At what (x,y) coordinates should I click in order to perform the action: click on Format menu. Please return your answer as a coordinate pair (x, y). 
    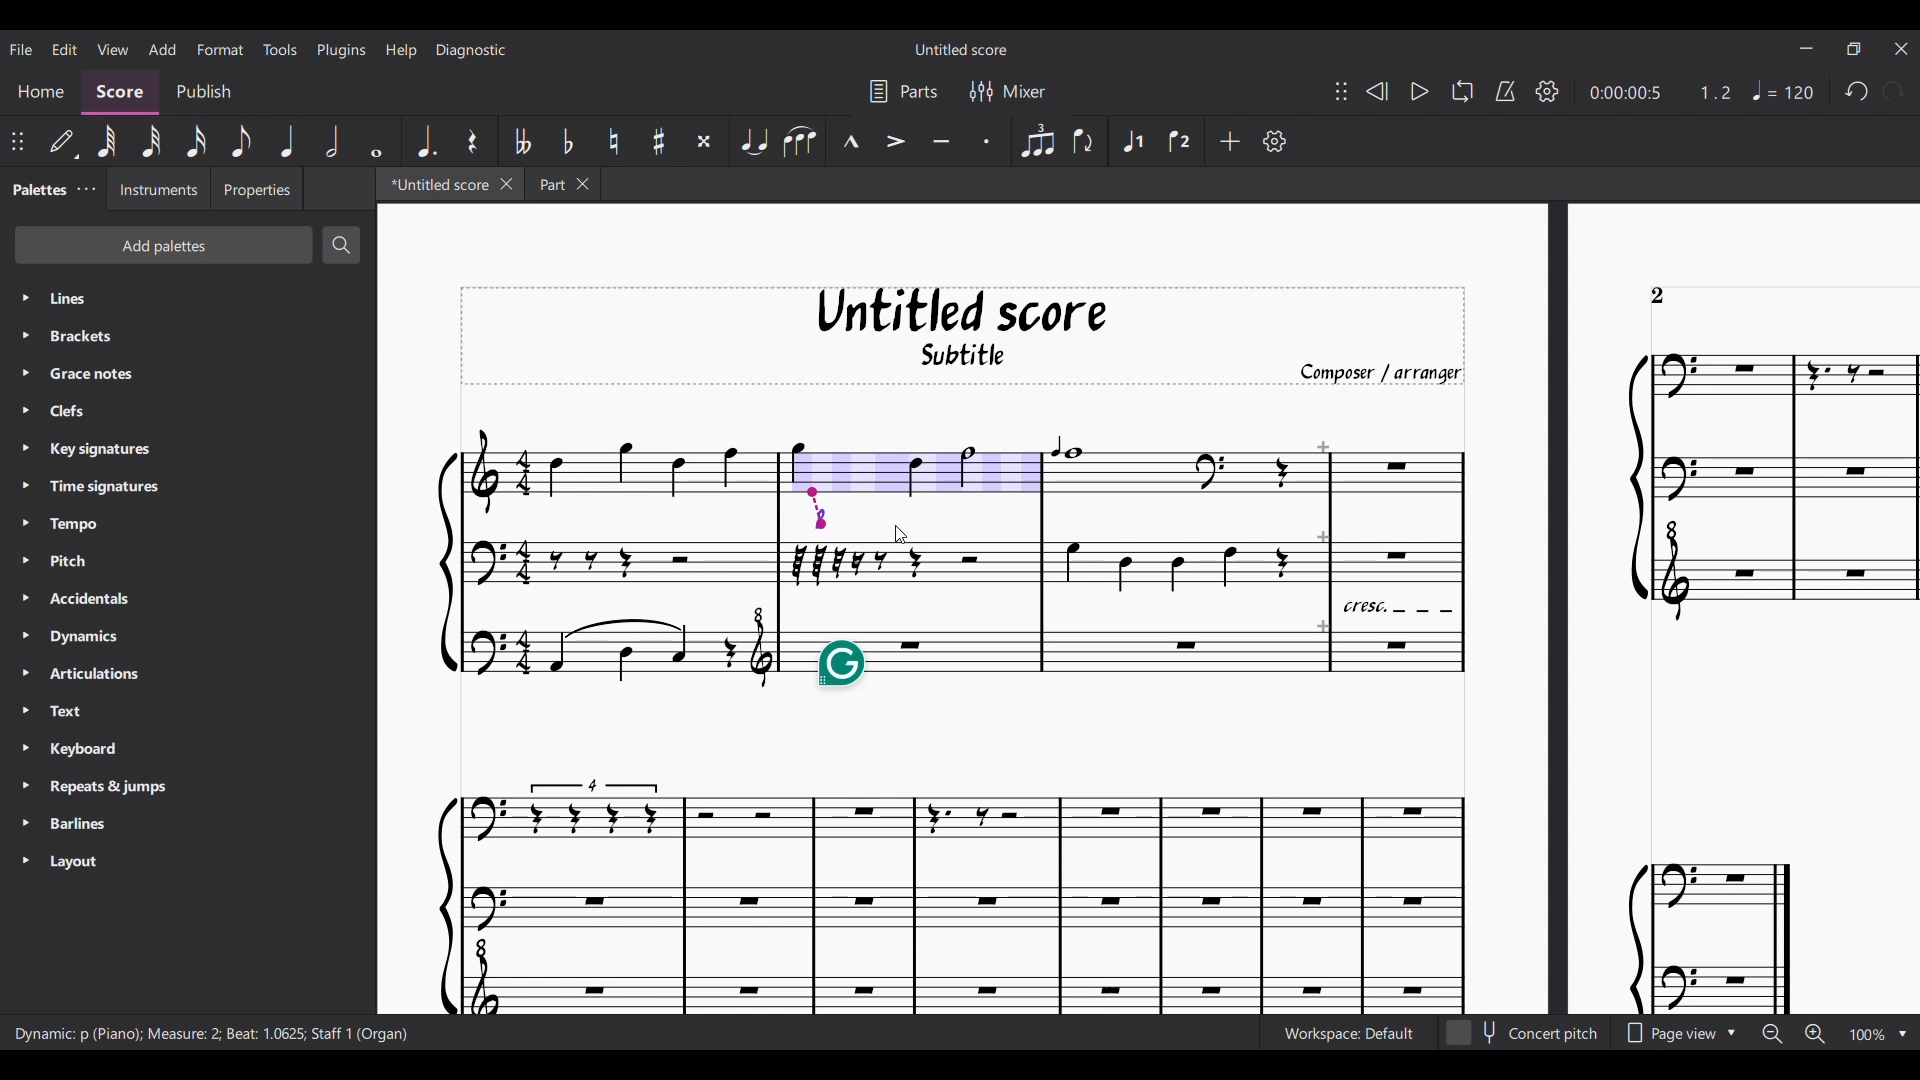
    Looking at the image, I should click on (220, 49).